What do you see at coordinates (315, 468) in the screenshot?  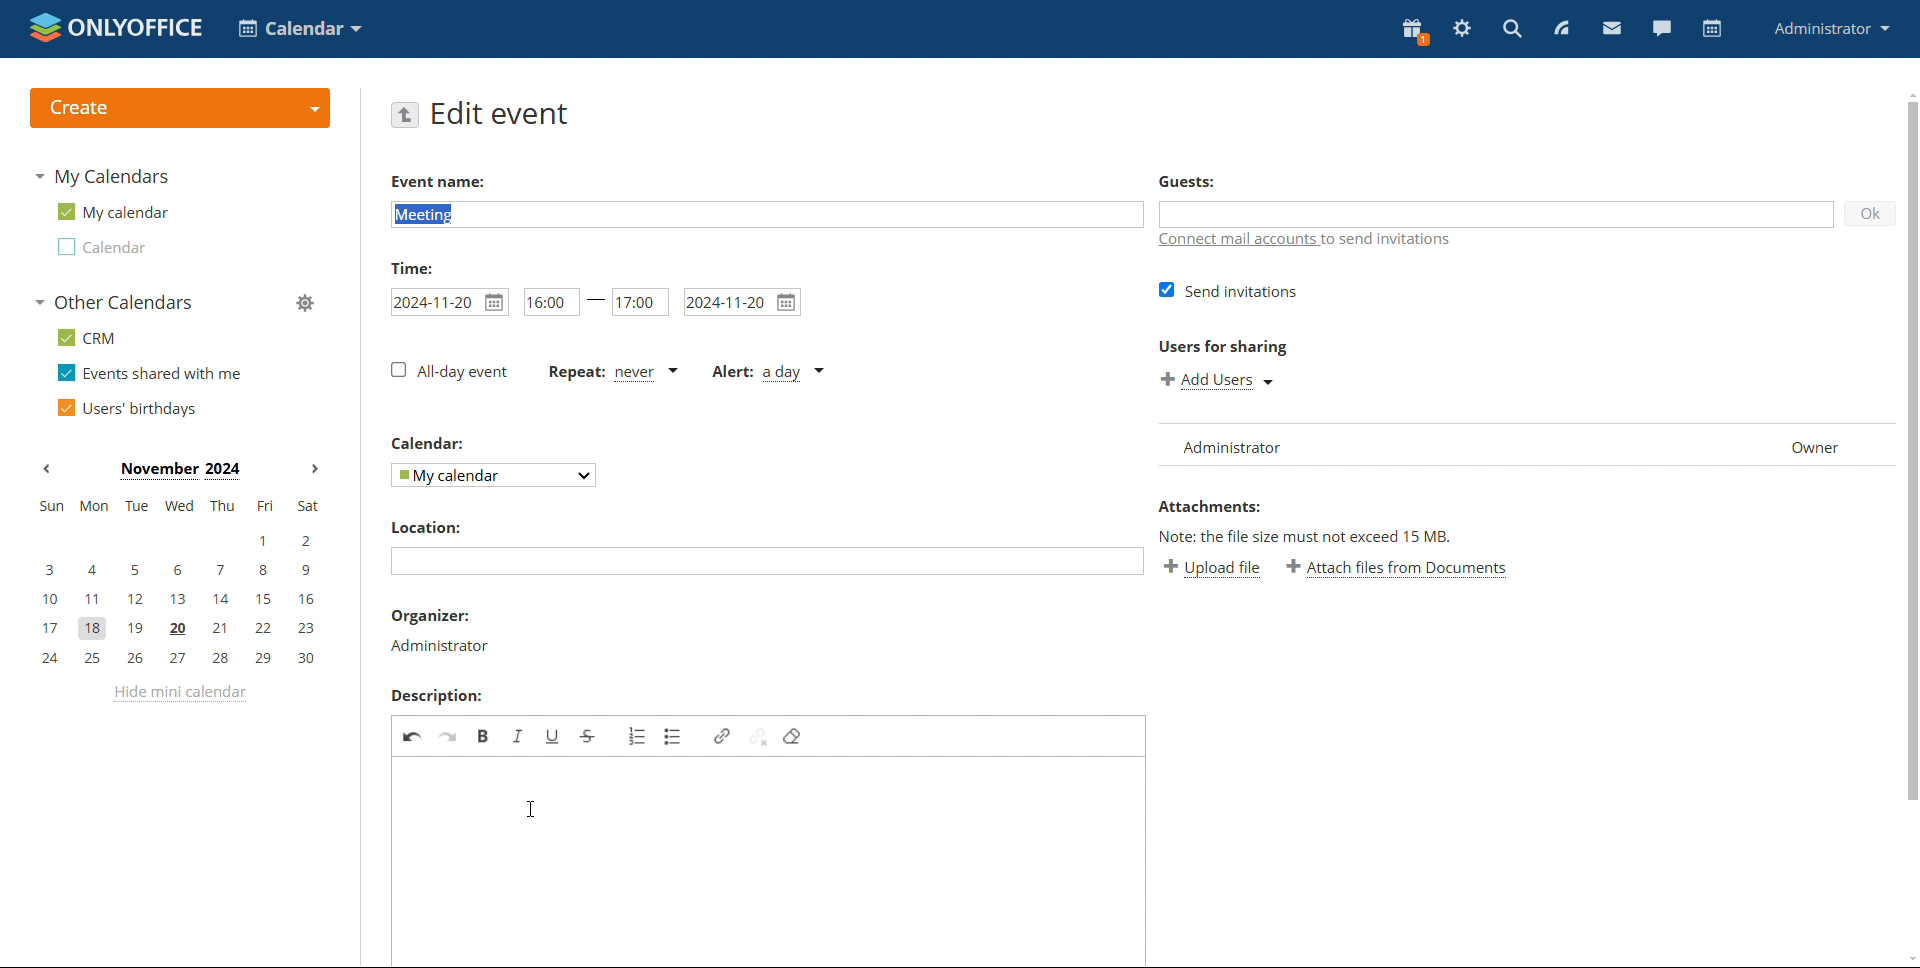 I see `next month` at bounding box center [315, 468].